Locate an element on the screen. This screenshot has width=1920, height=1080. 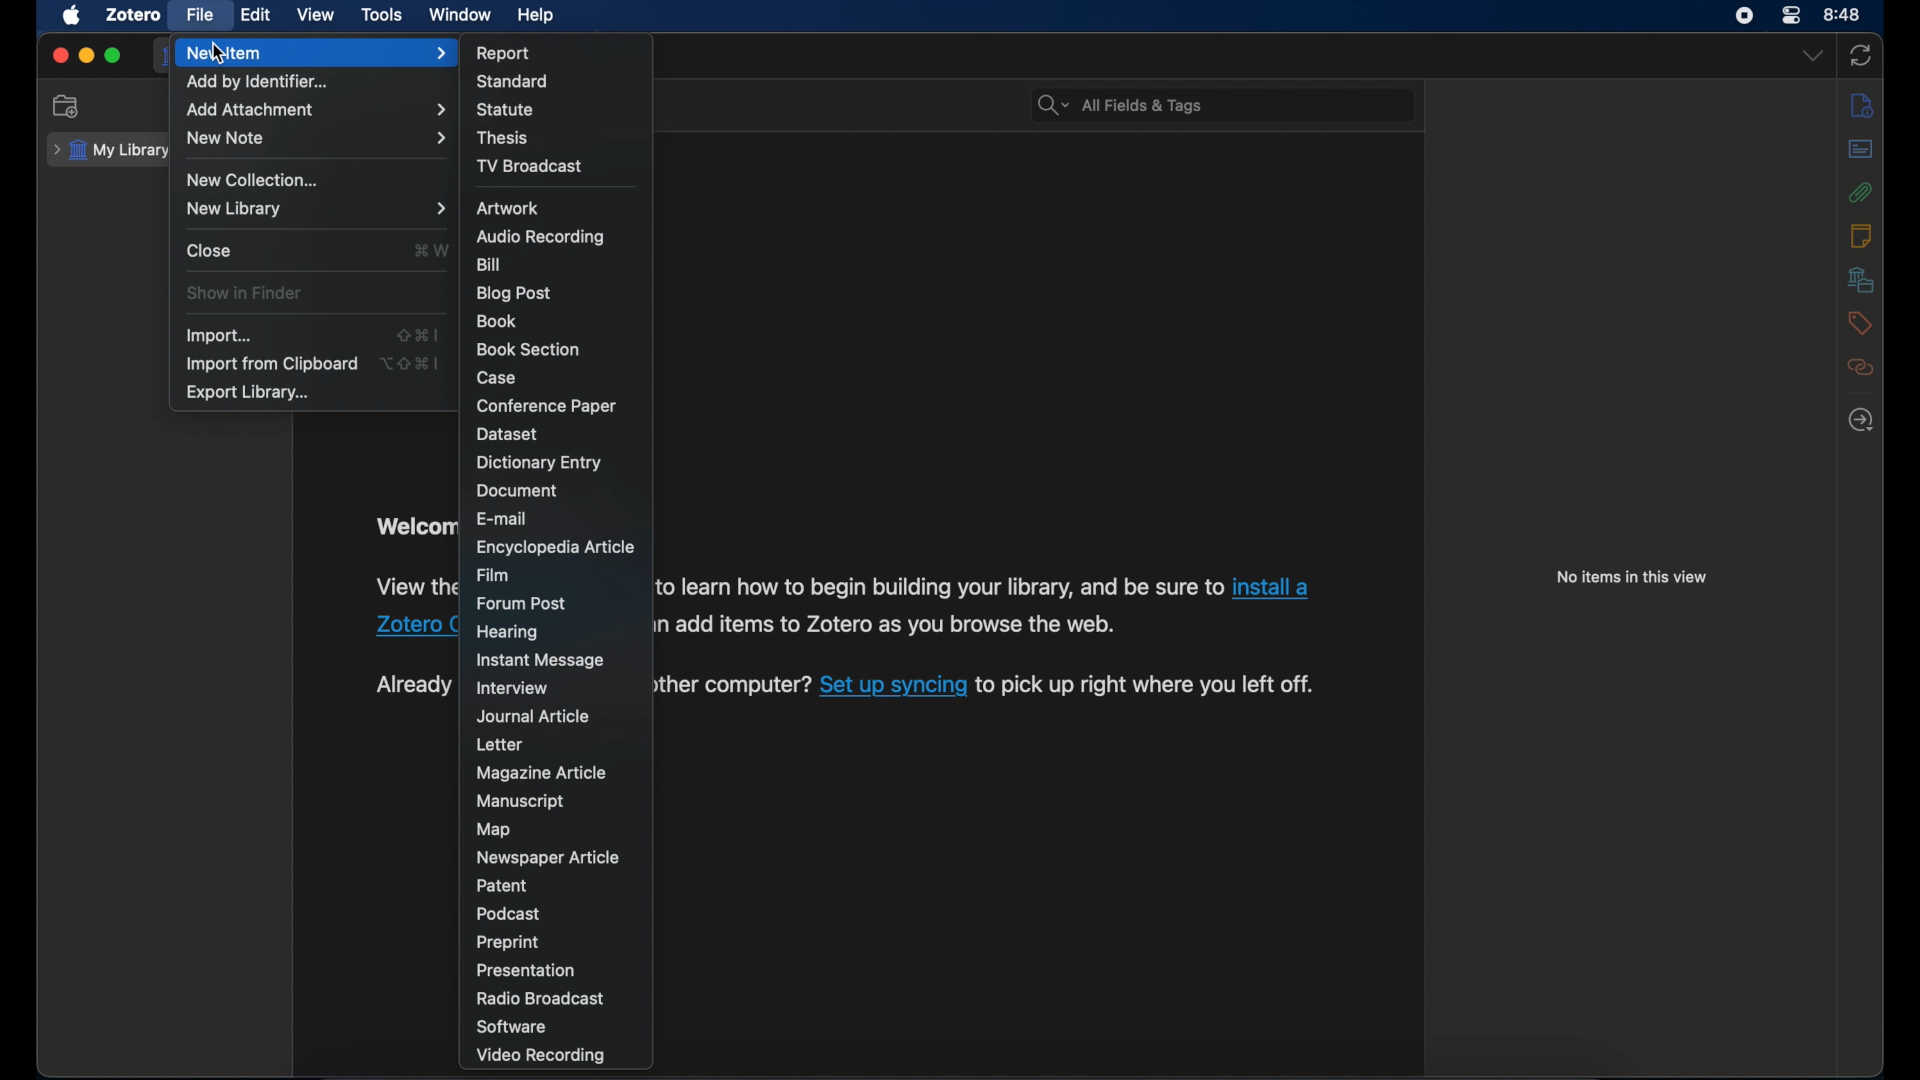
shortcut is located at coordinates (419, 335).